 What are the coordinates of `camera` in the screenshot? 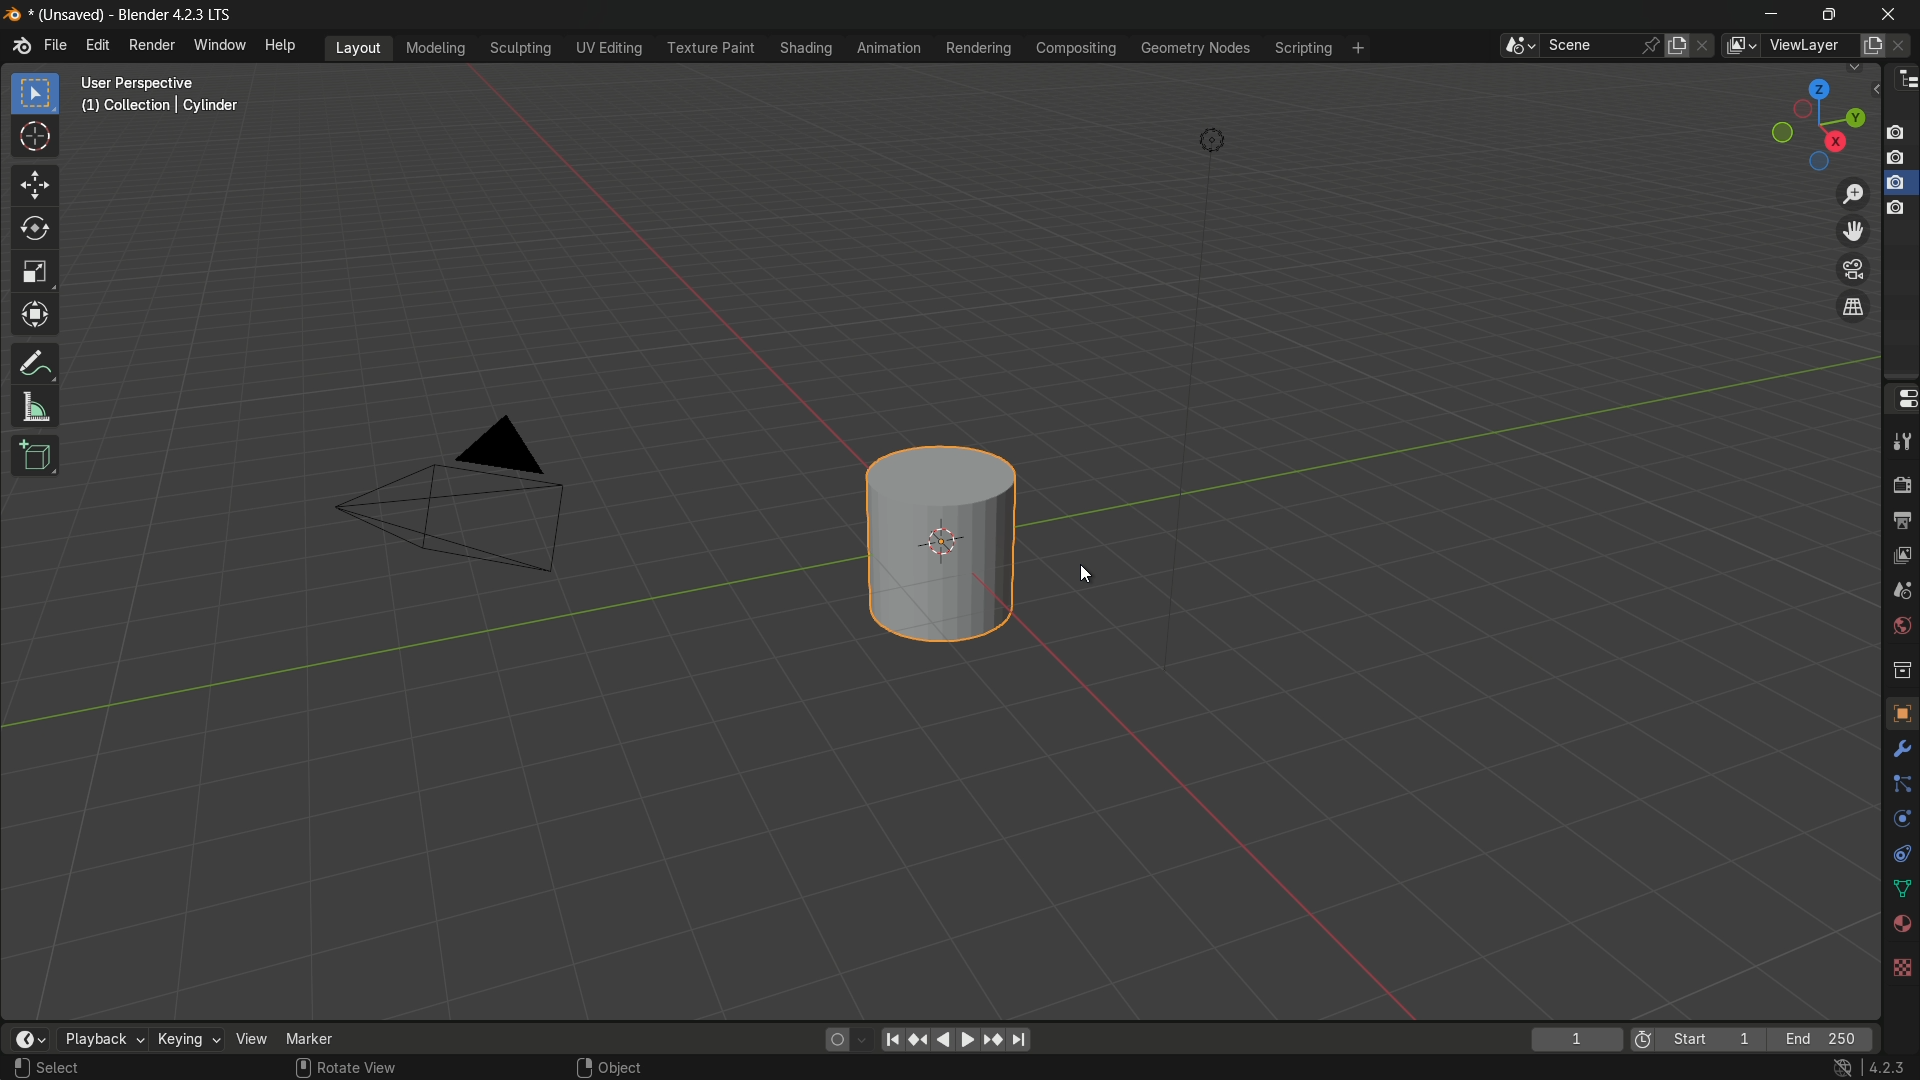 It's located at (467, 497).